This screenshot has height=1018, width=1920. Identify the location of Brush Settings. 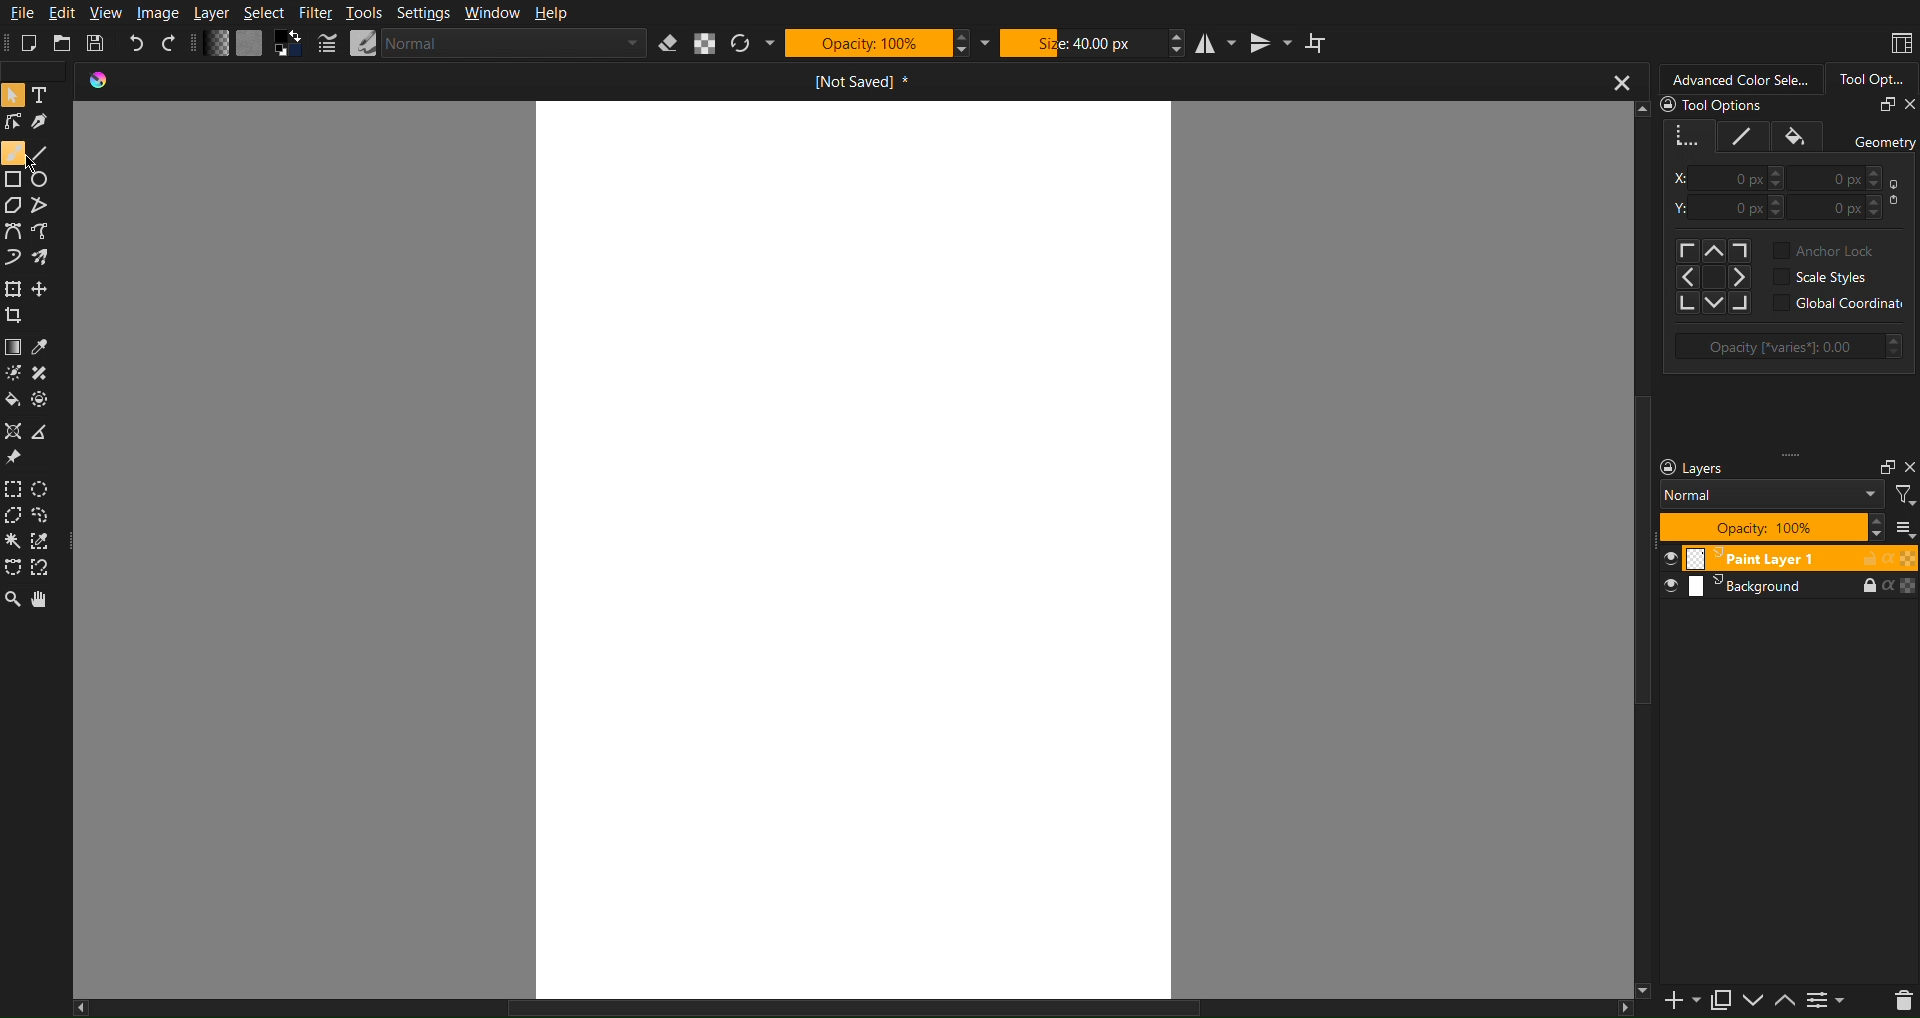
(499, 43).